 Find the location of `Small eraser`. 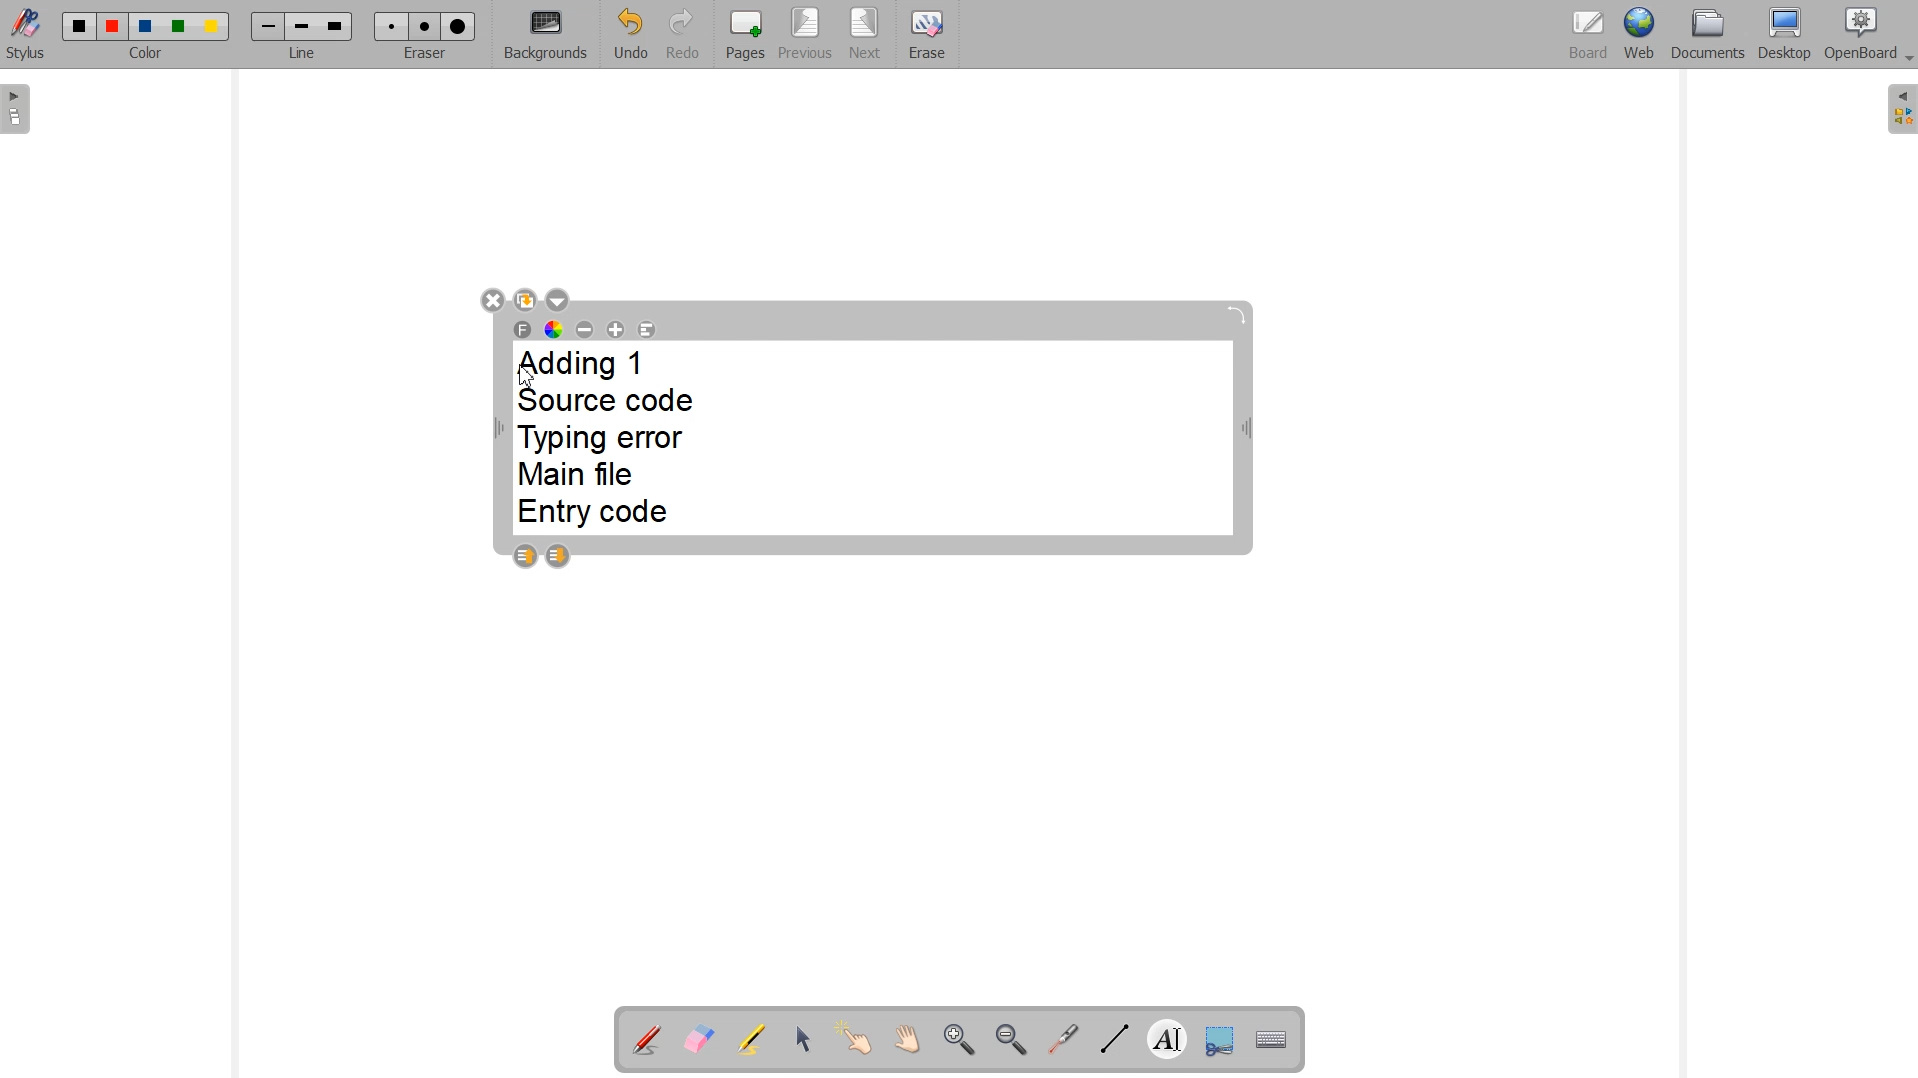

Small eraser is located at coordinates (392, 26).